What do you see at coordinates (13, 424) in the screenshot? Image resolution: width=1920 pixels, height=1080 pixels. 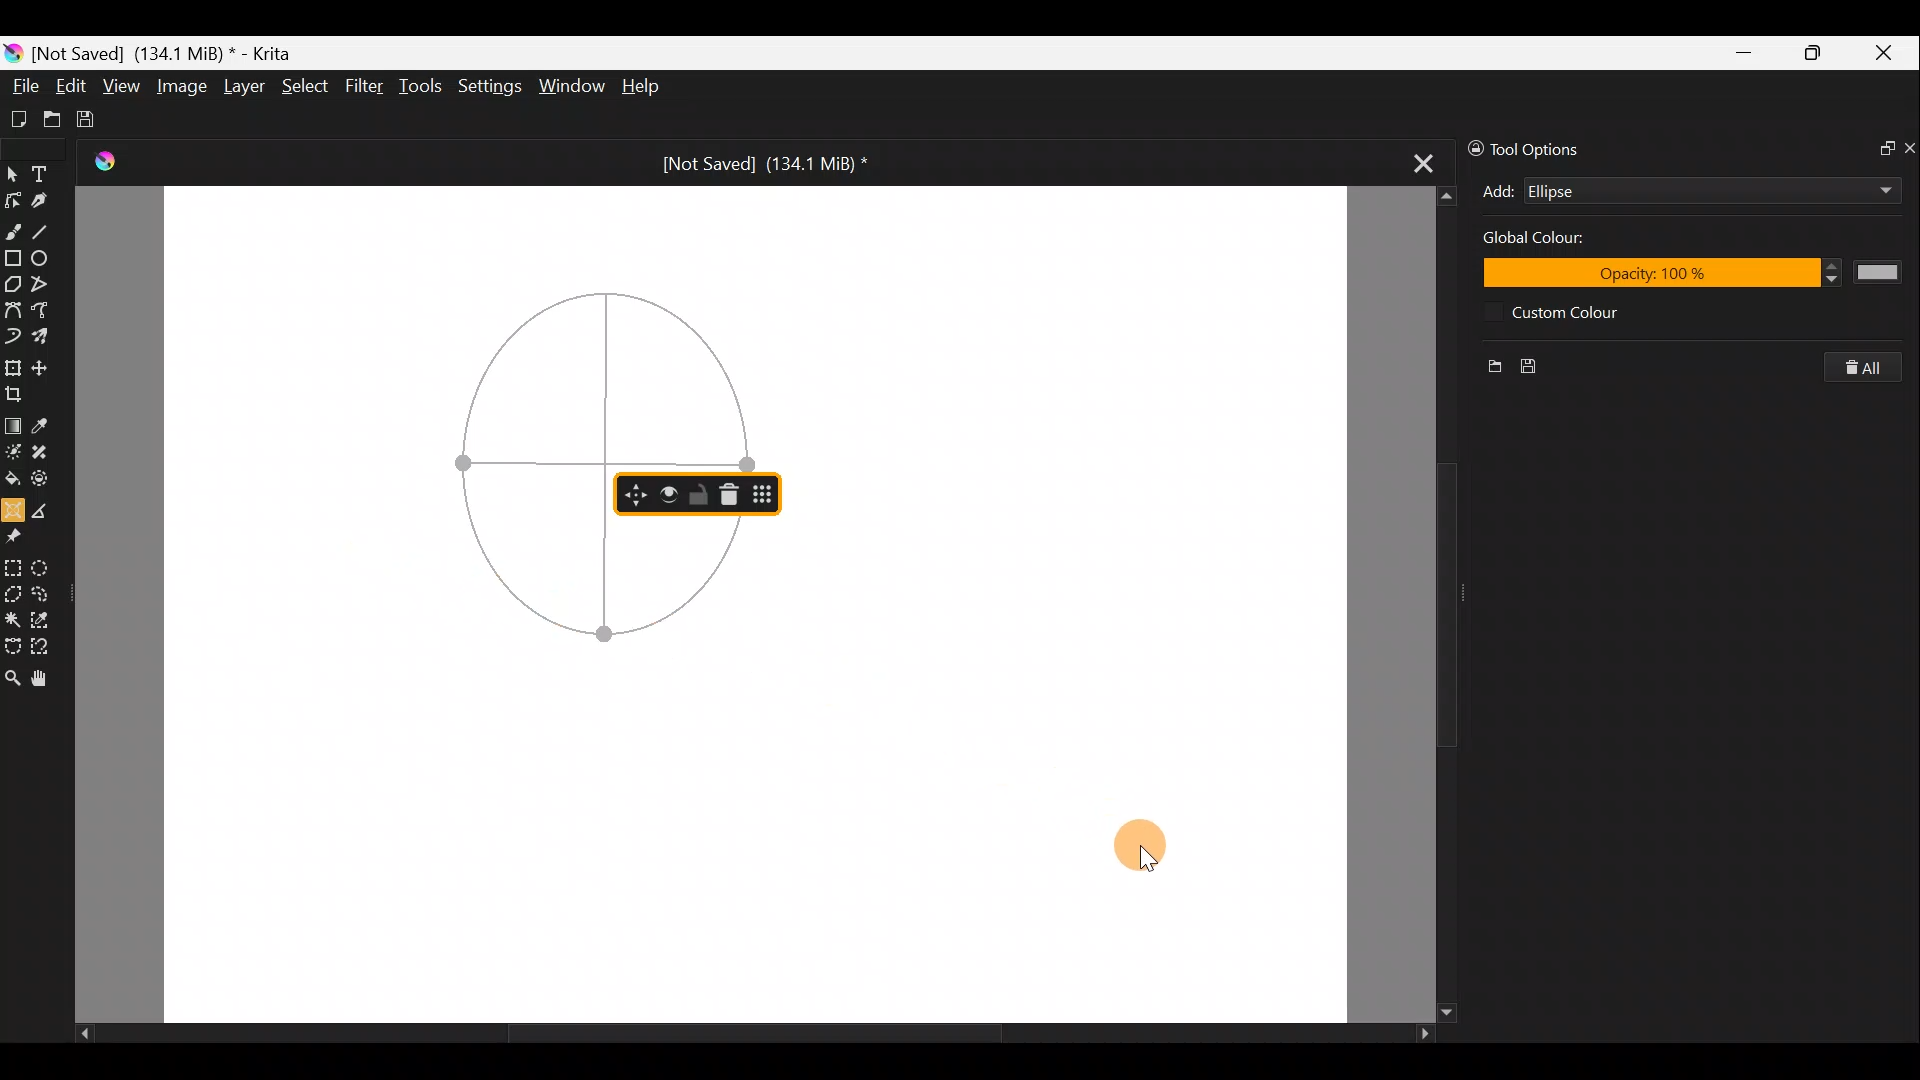 I see `Draw a gradient` at bounding box center [13, 424].